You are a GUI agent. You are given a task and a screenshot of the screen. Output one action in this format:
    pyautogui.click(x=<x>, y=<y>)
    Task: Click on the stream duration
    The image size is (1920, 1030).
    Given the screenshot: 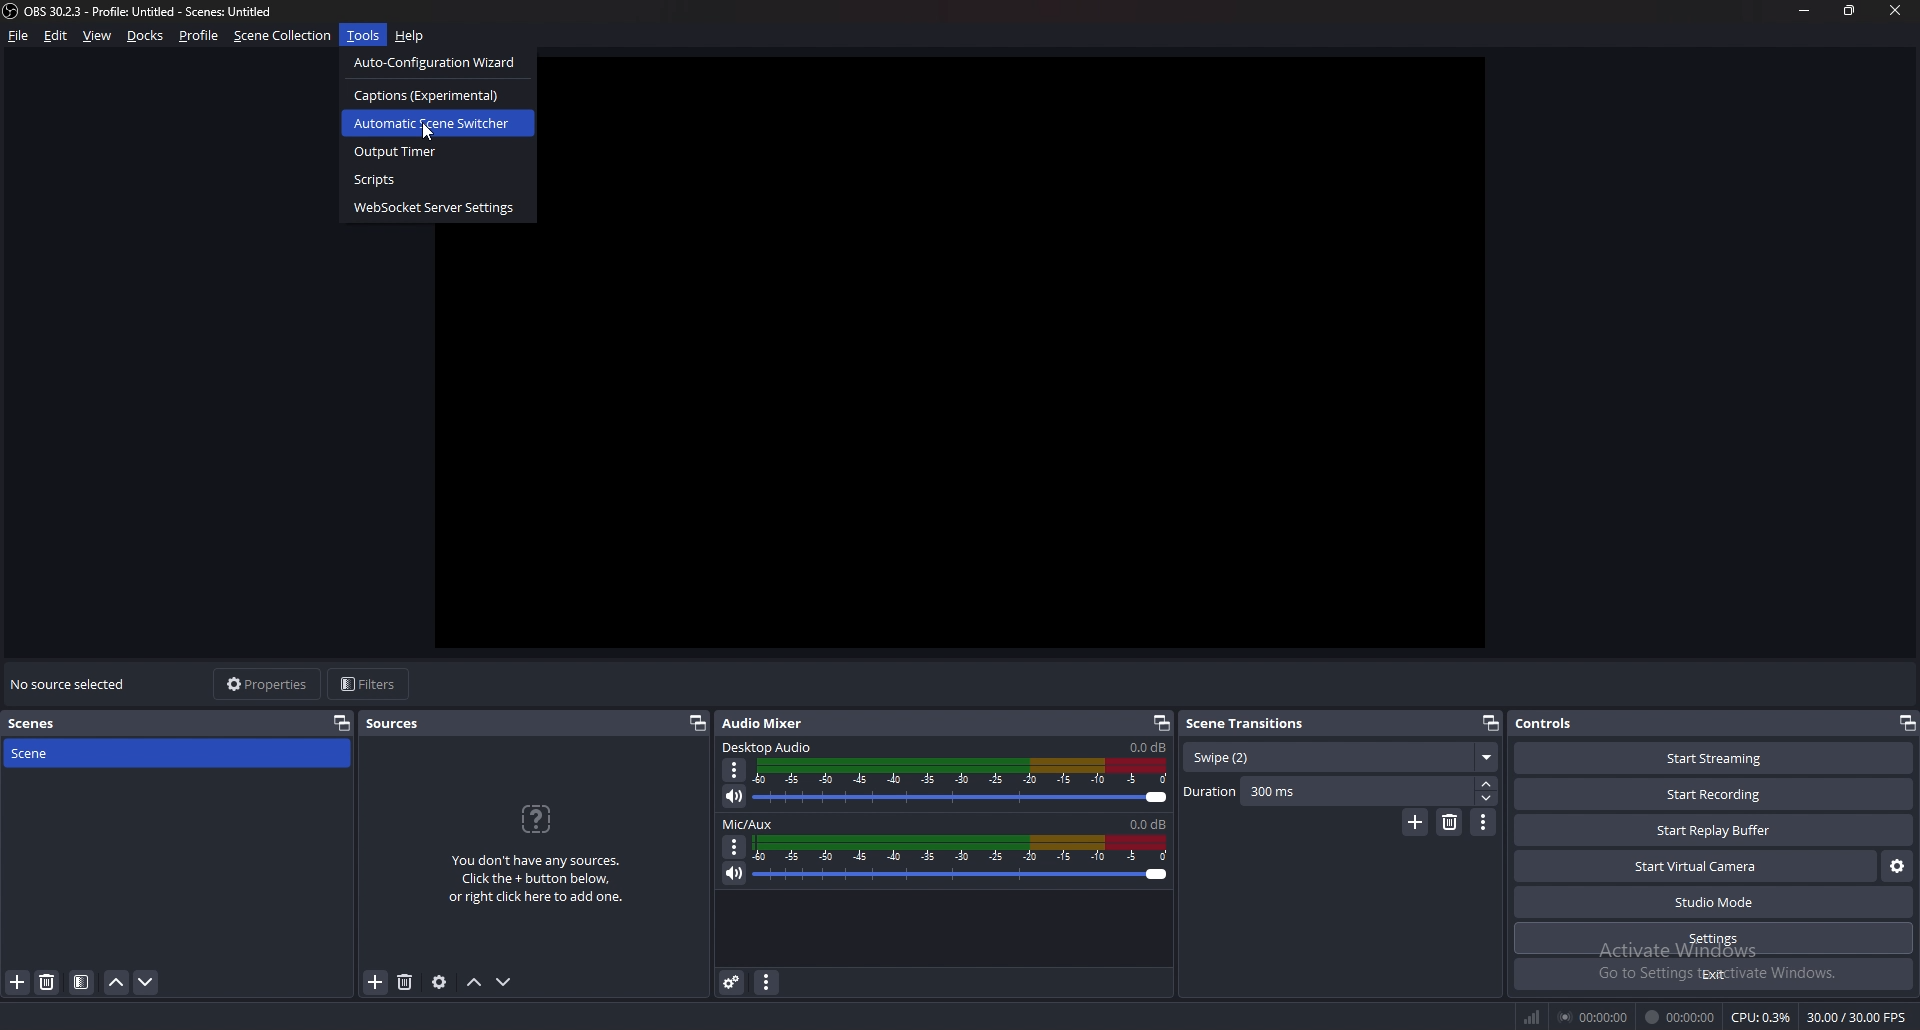 What is the action you would take?
    pyautogui.click(x=1595, y=1016)
    